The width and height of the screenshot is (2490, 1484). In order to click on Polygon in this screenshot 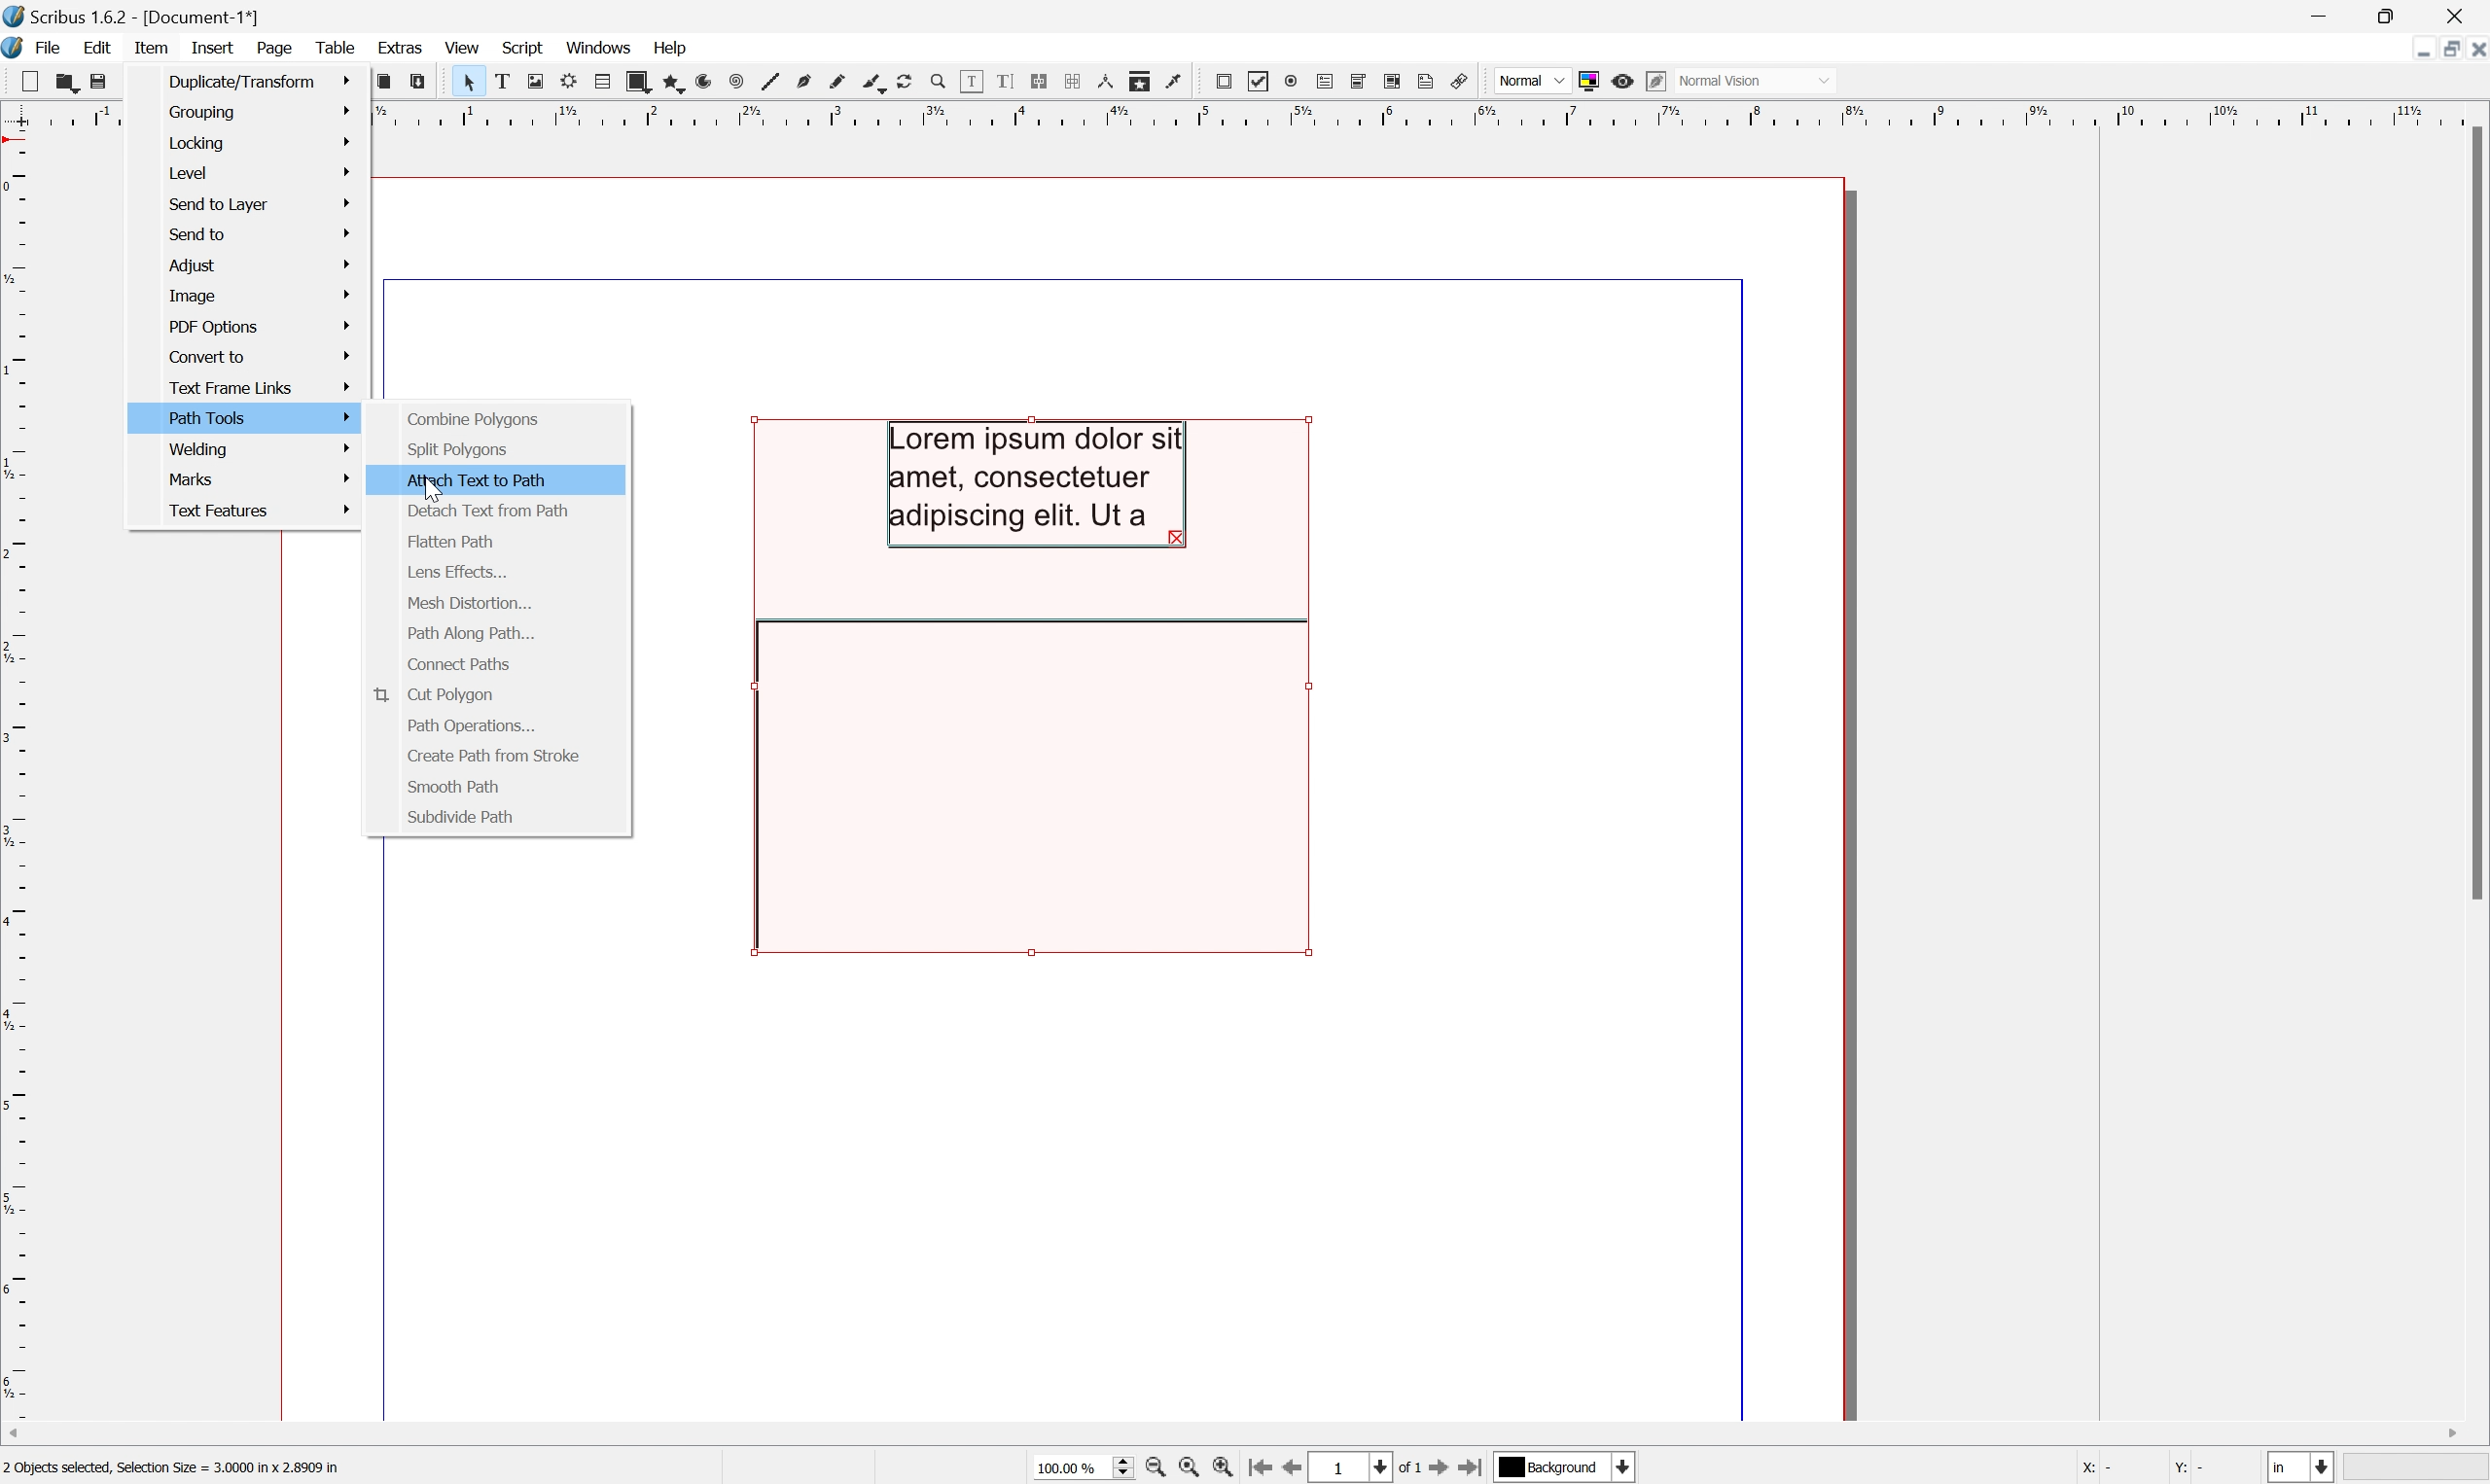, I will do `click(671, 77)`.